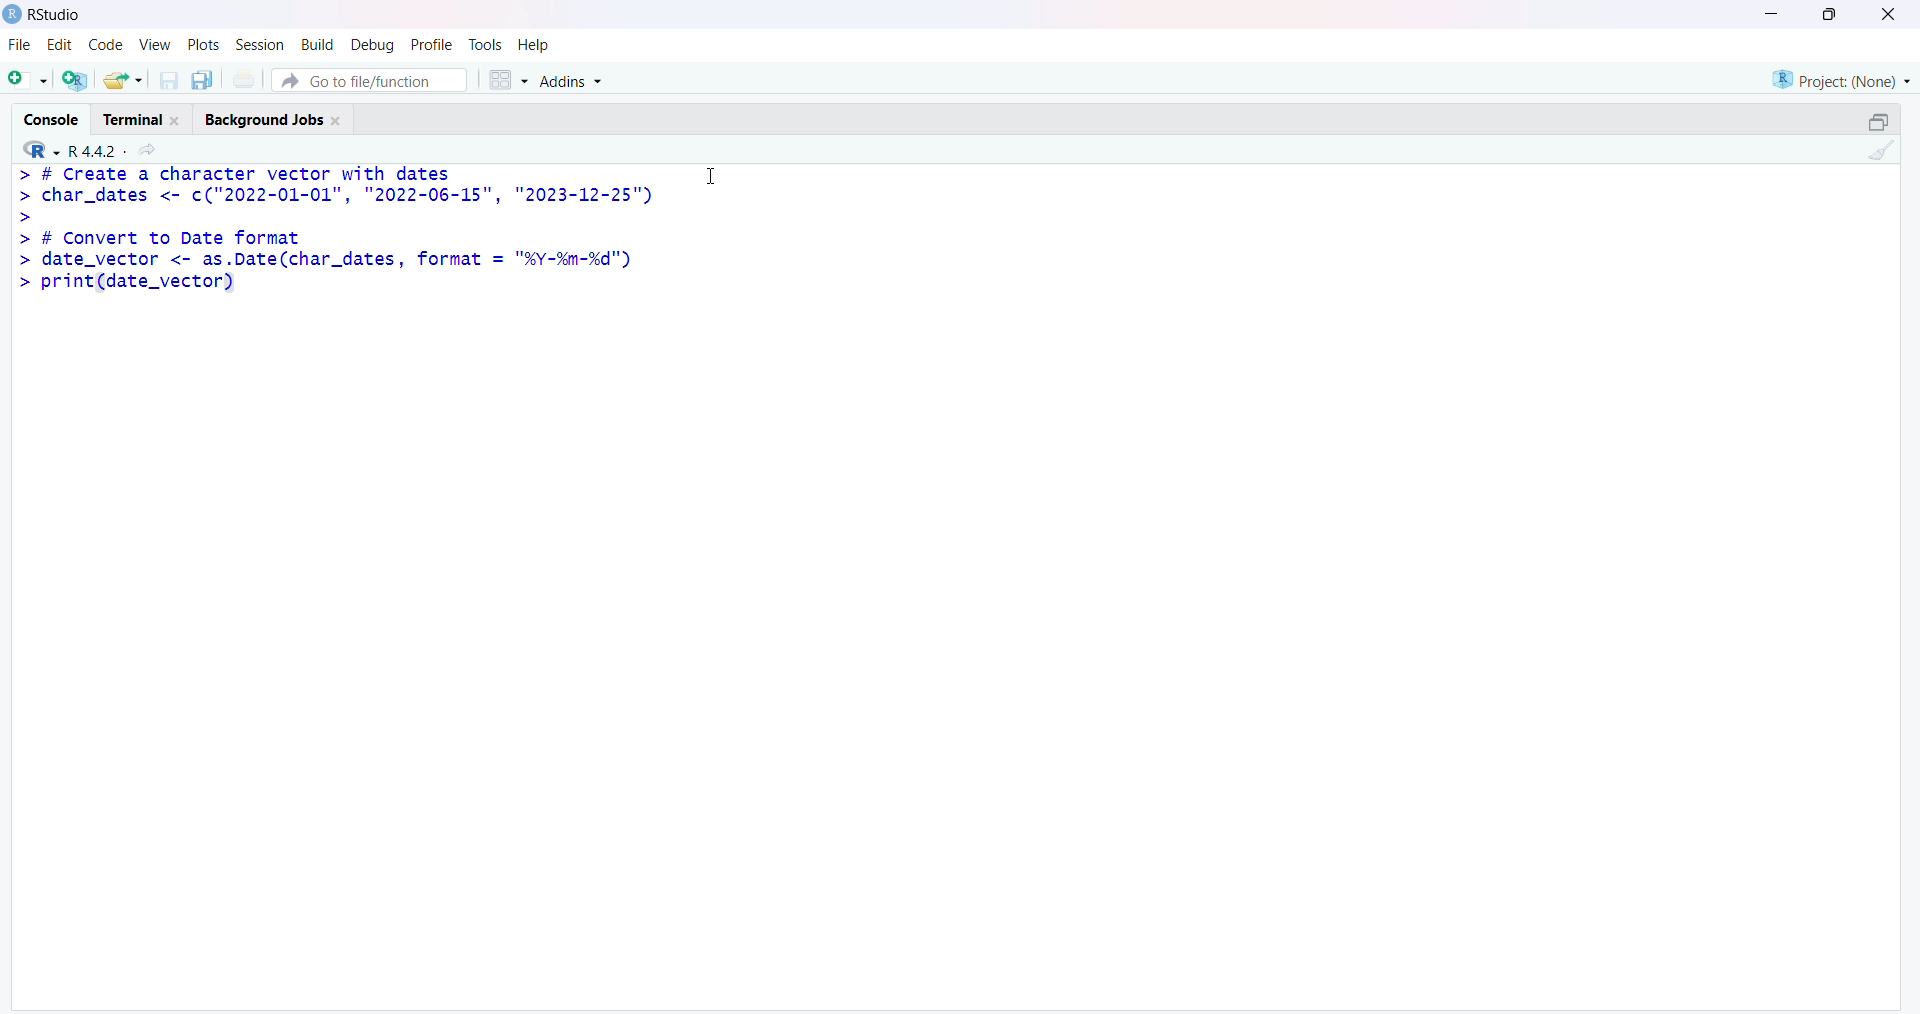 This screenshot has width=1920, height=1014. What do you see at coordinates (130, 80) in the screenshot?
I see `Open an existing file (Ctrl + O)` at bounding box center [130, 80].